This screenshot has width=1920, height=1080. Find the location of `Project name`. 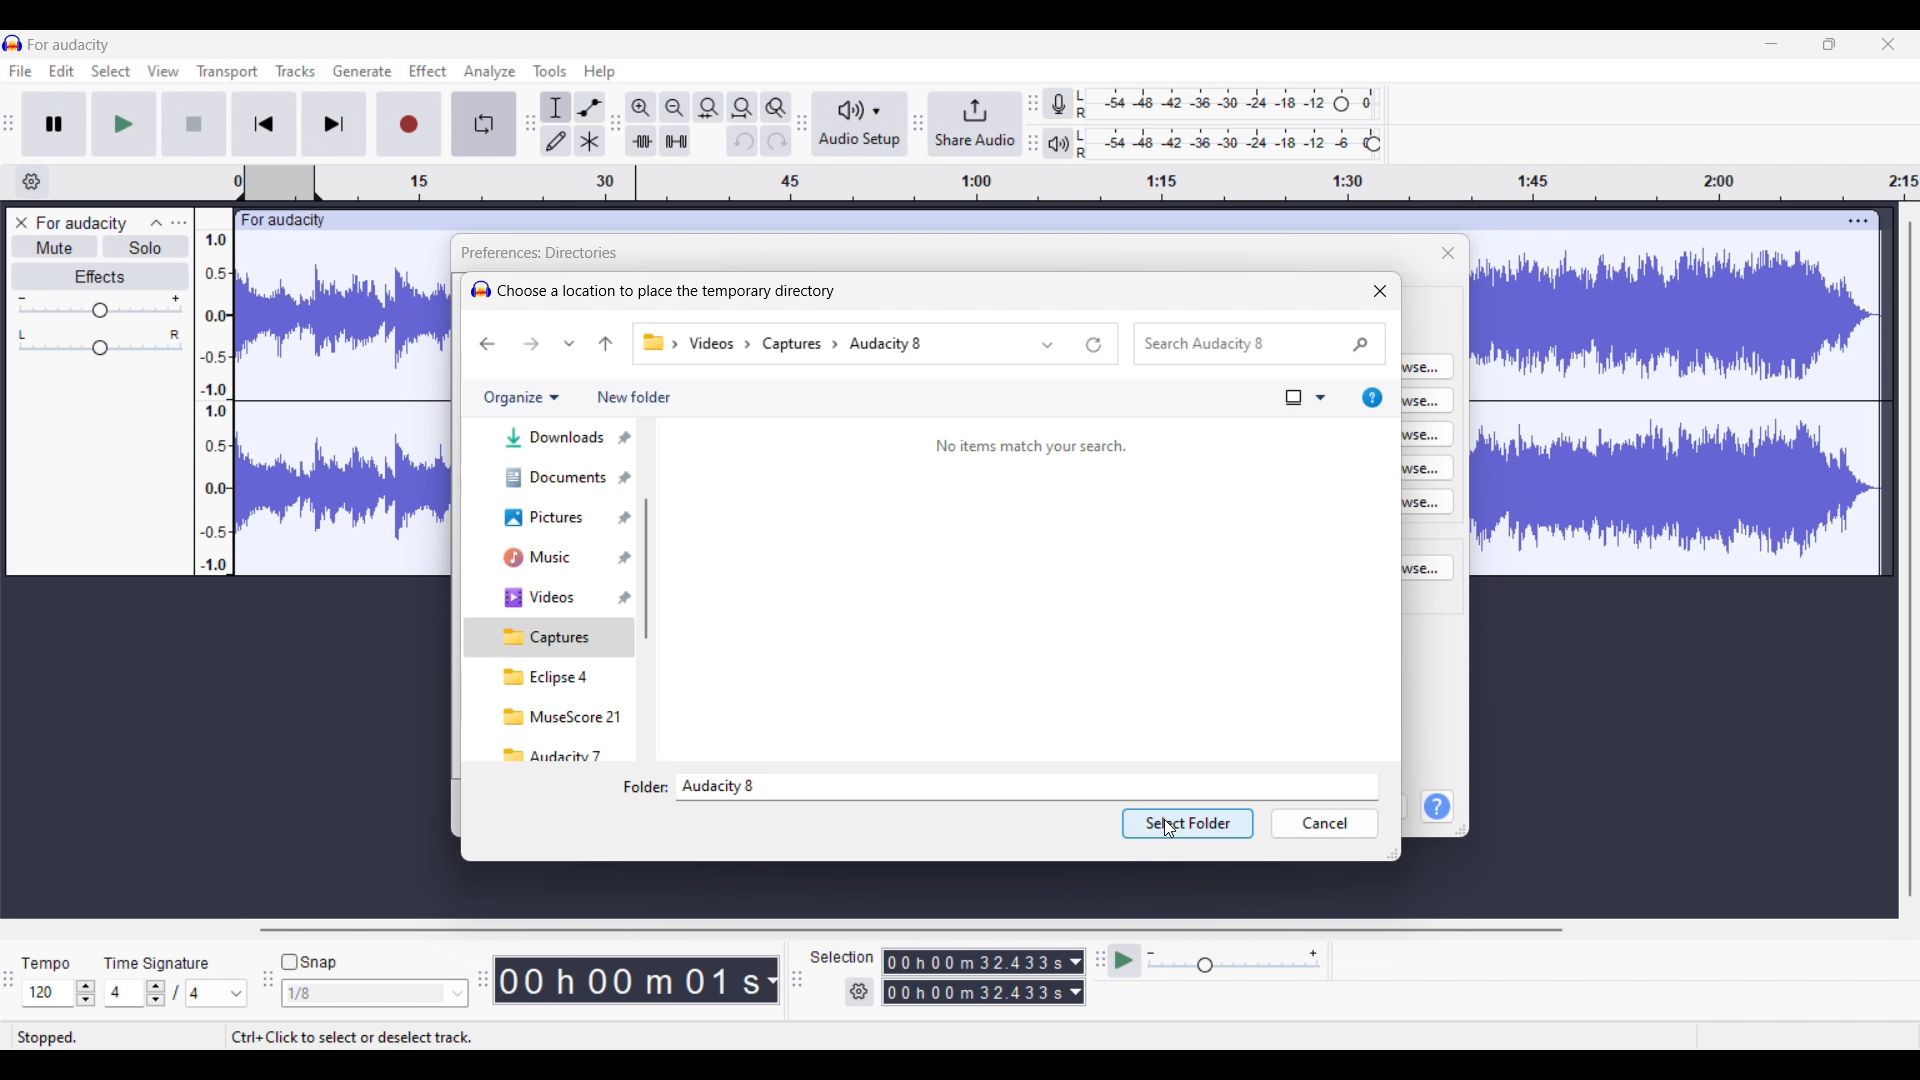

Project name is located at coordinates (69, 44).